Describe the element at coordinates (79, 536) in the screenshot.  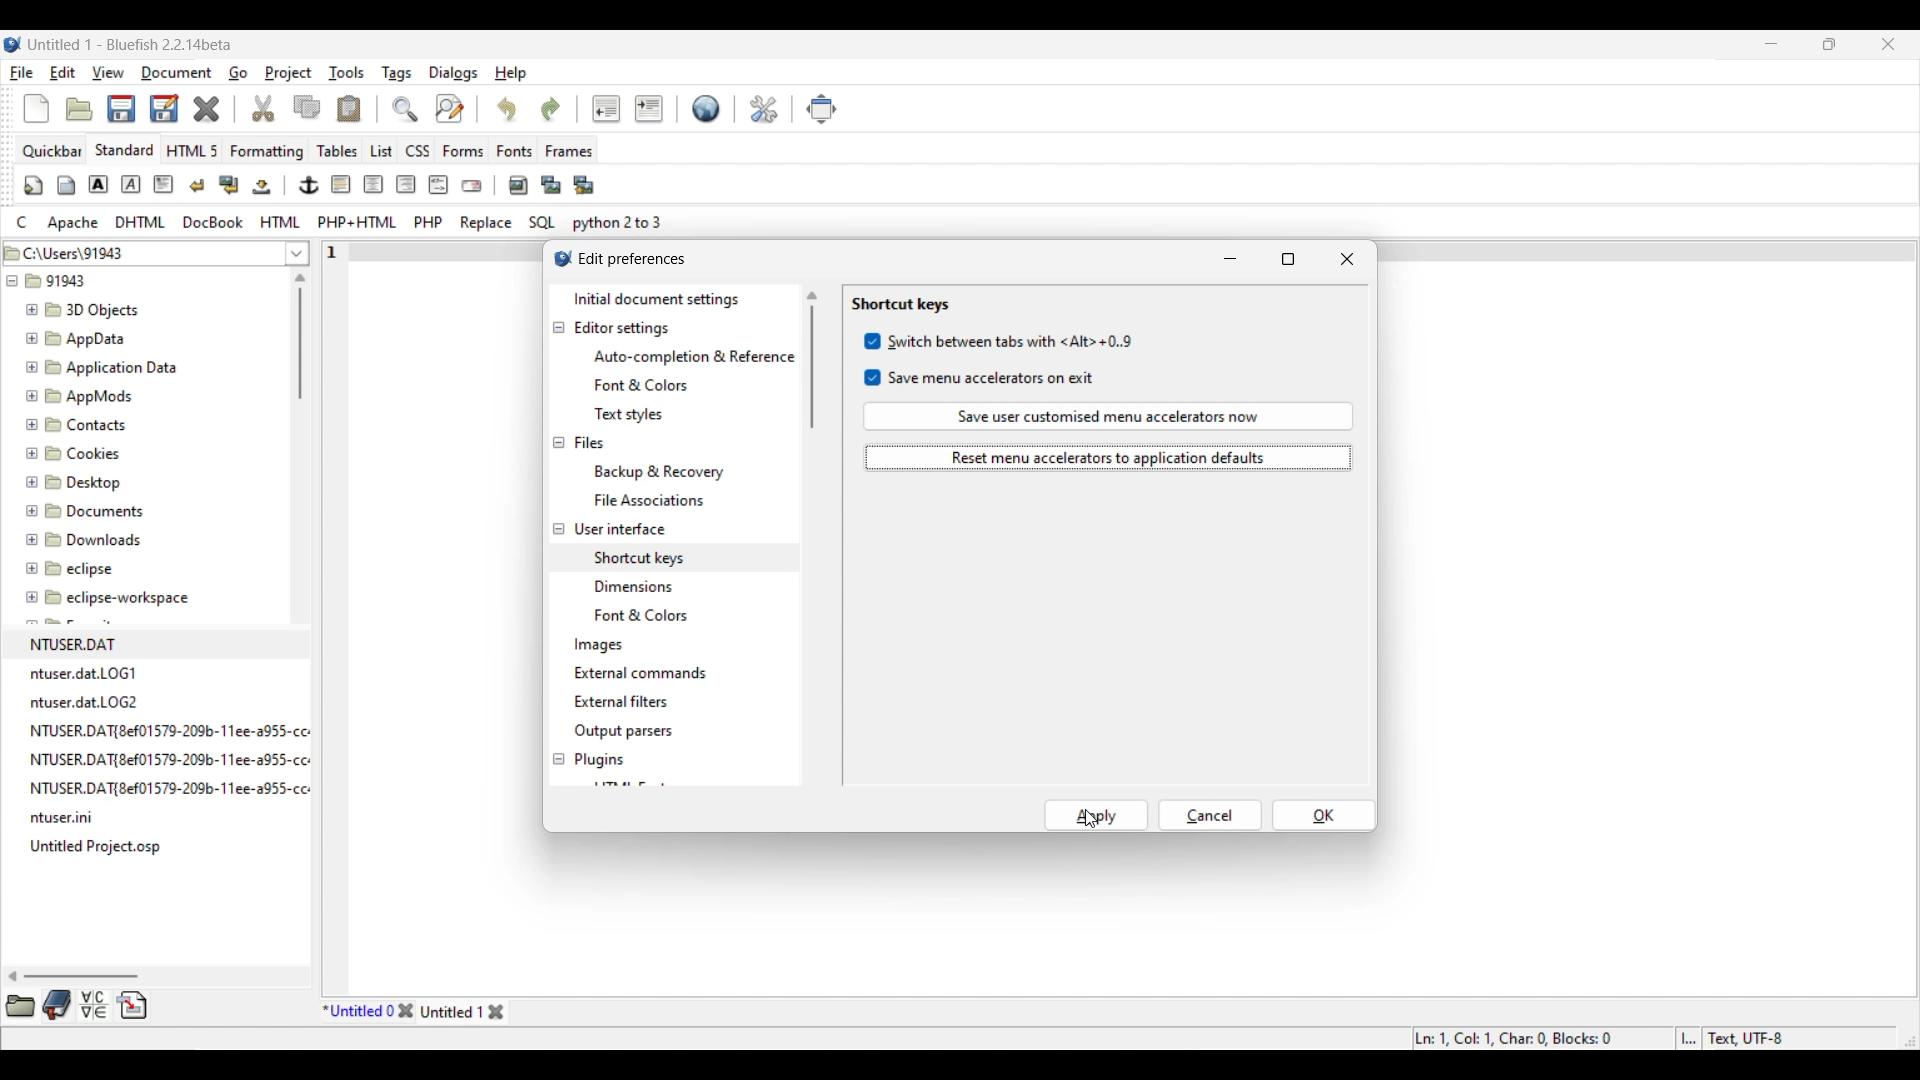
I see `BB B Downloads` at that location.